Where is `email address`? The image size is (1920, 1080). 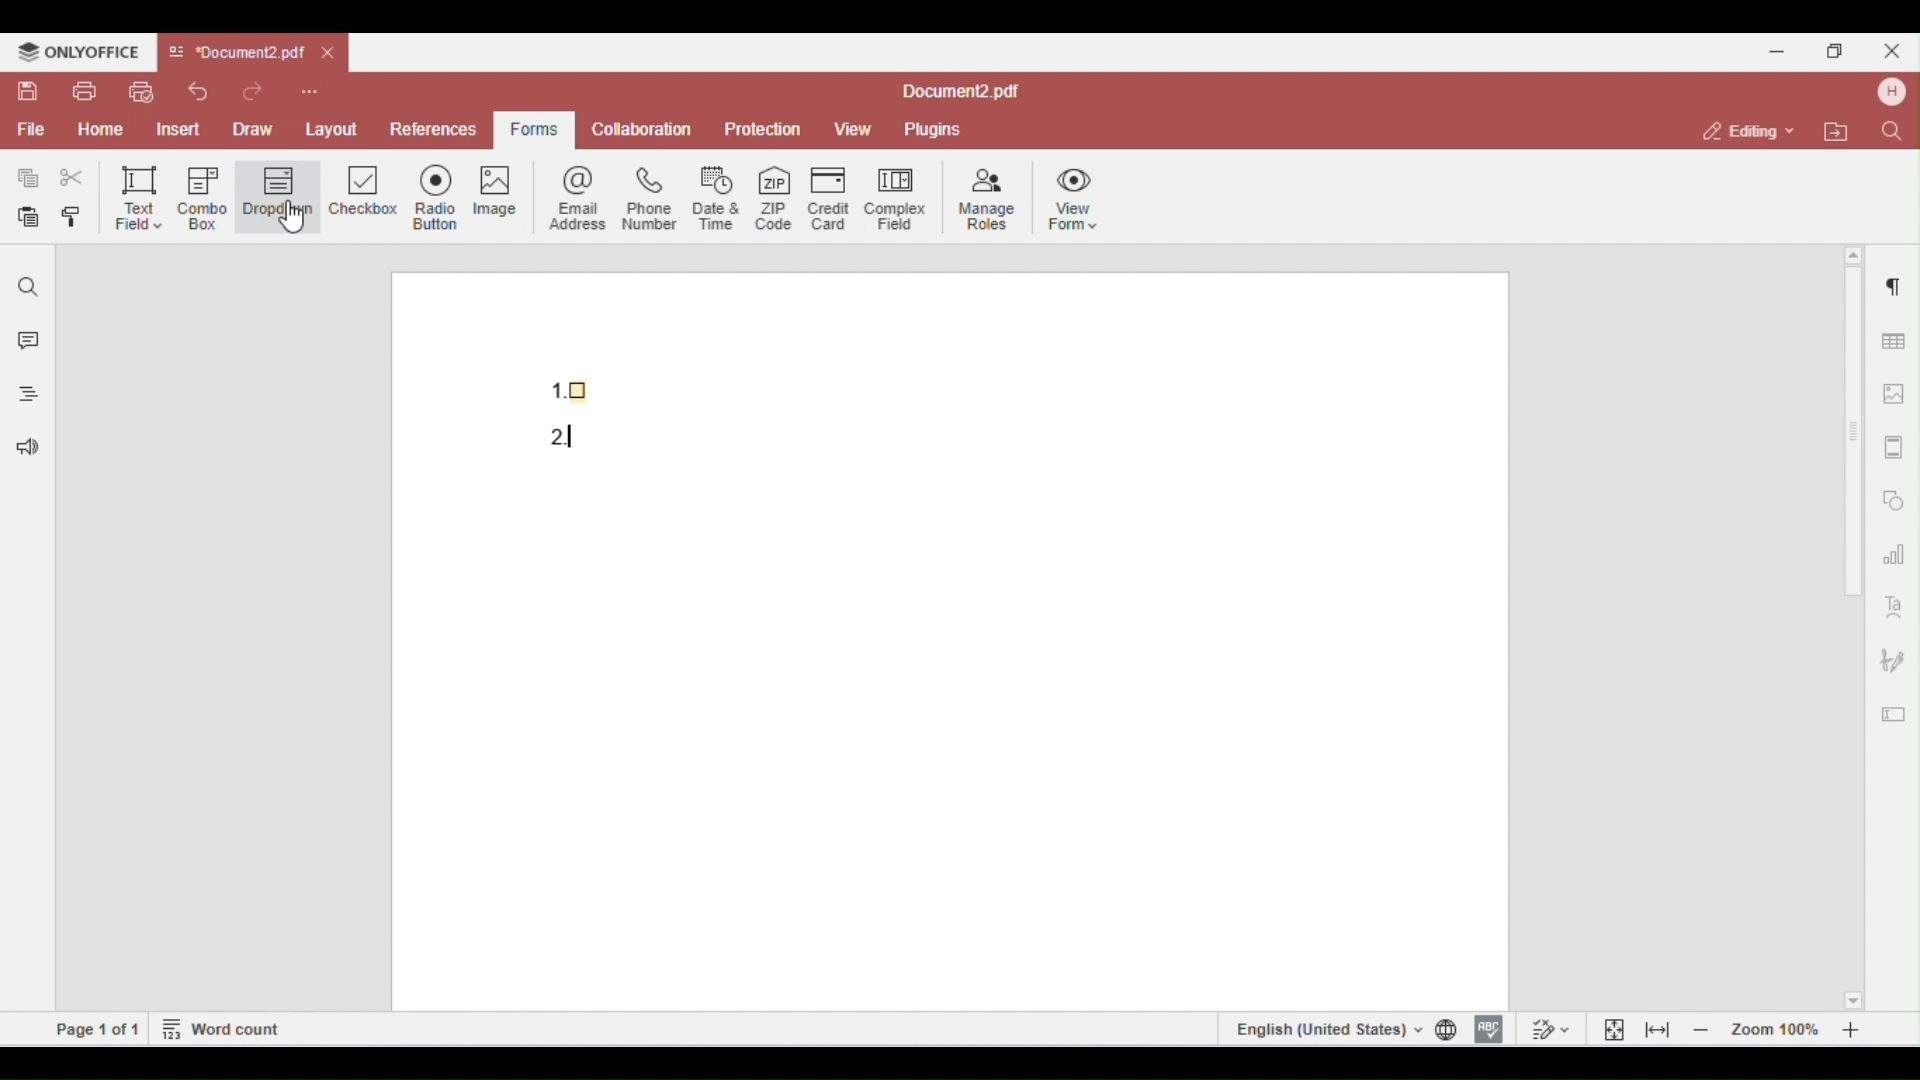 email address is located at coordinates (581, 197).